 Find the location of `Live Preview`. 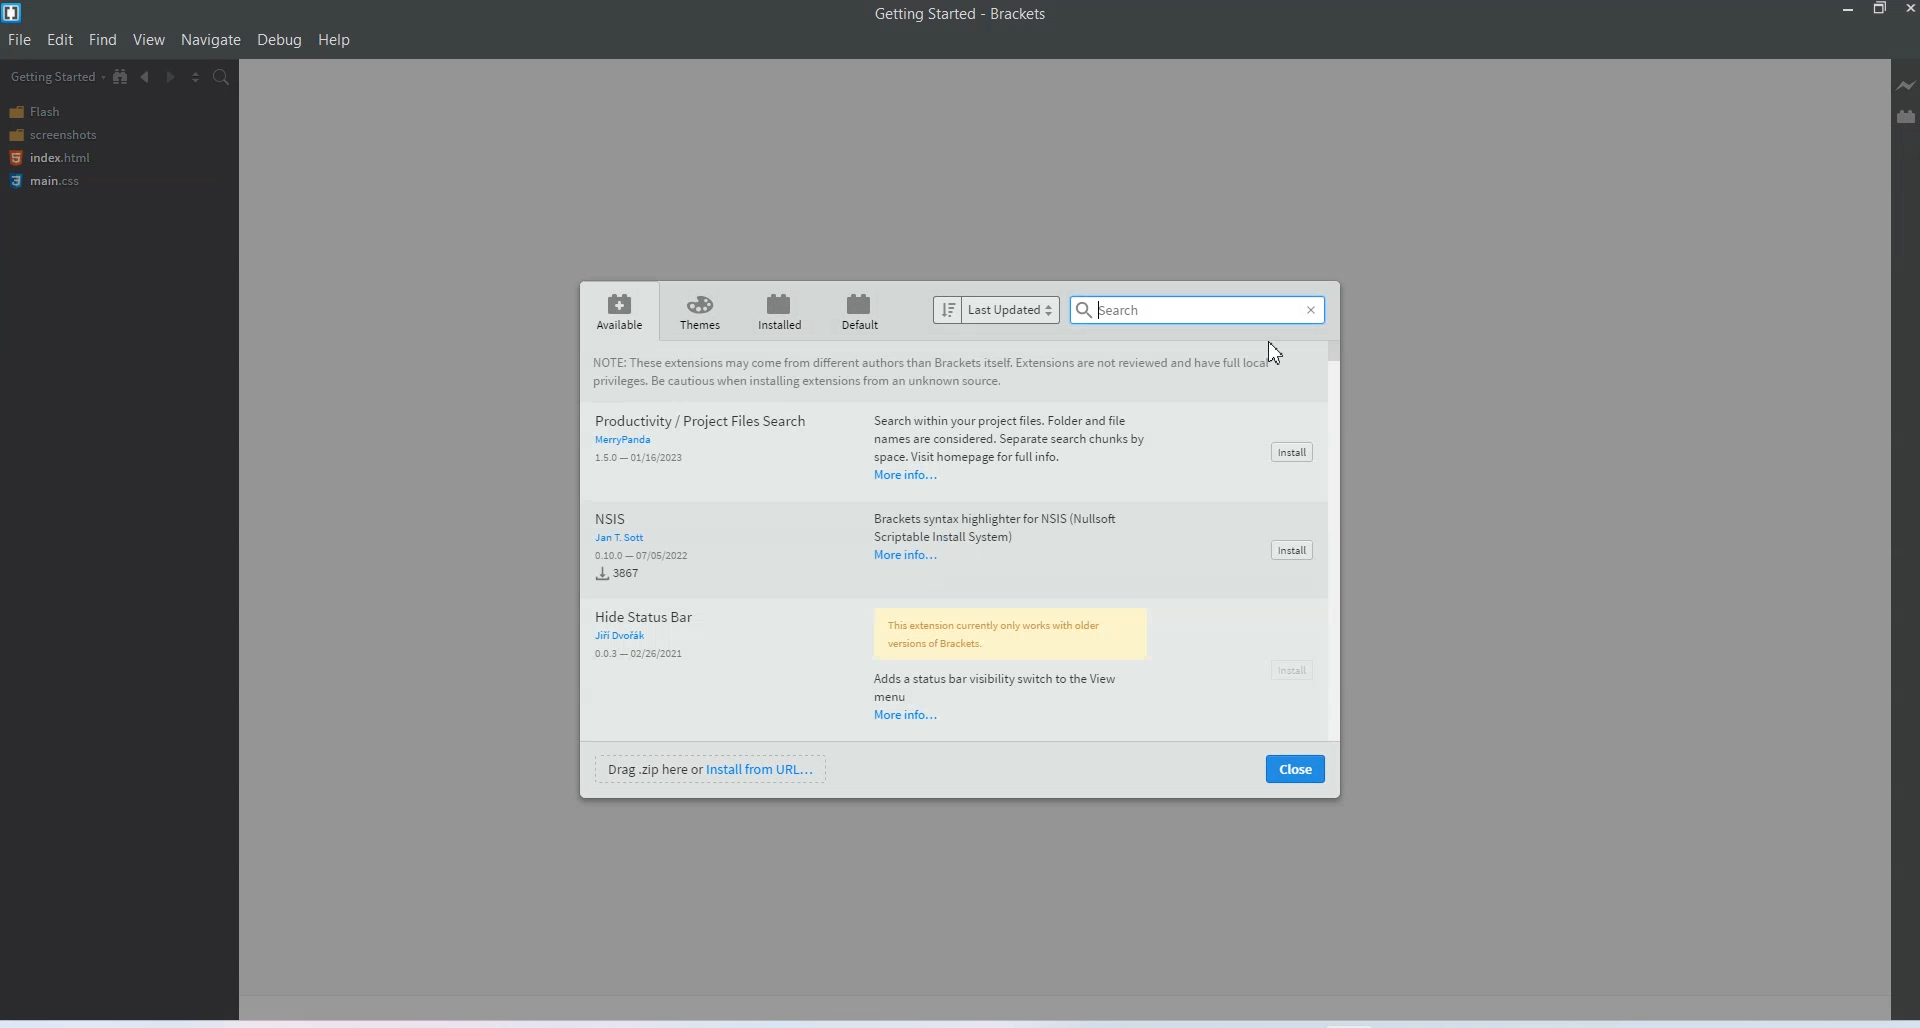

Live Preview is located at coordinates (1907, 86).